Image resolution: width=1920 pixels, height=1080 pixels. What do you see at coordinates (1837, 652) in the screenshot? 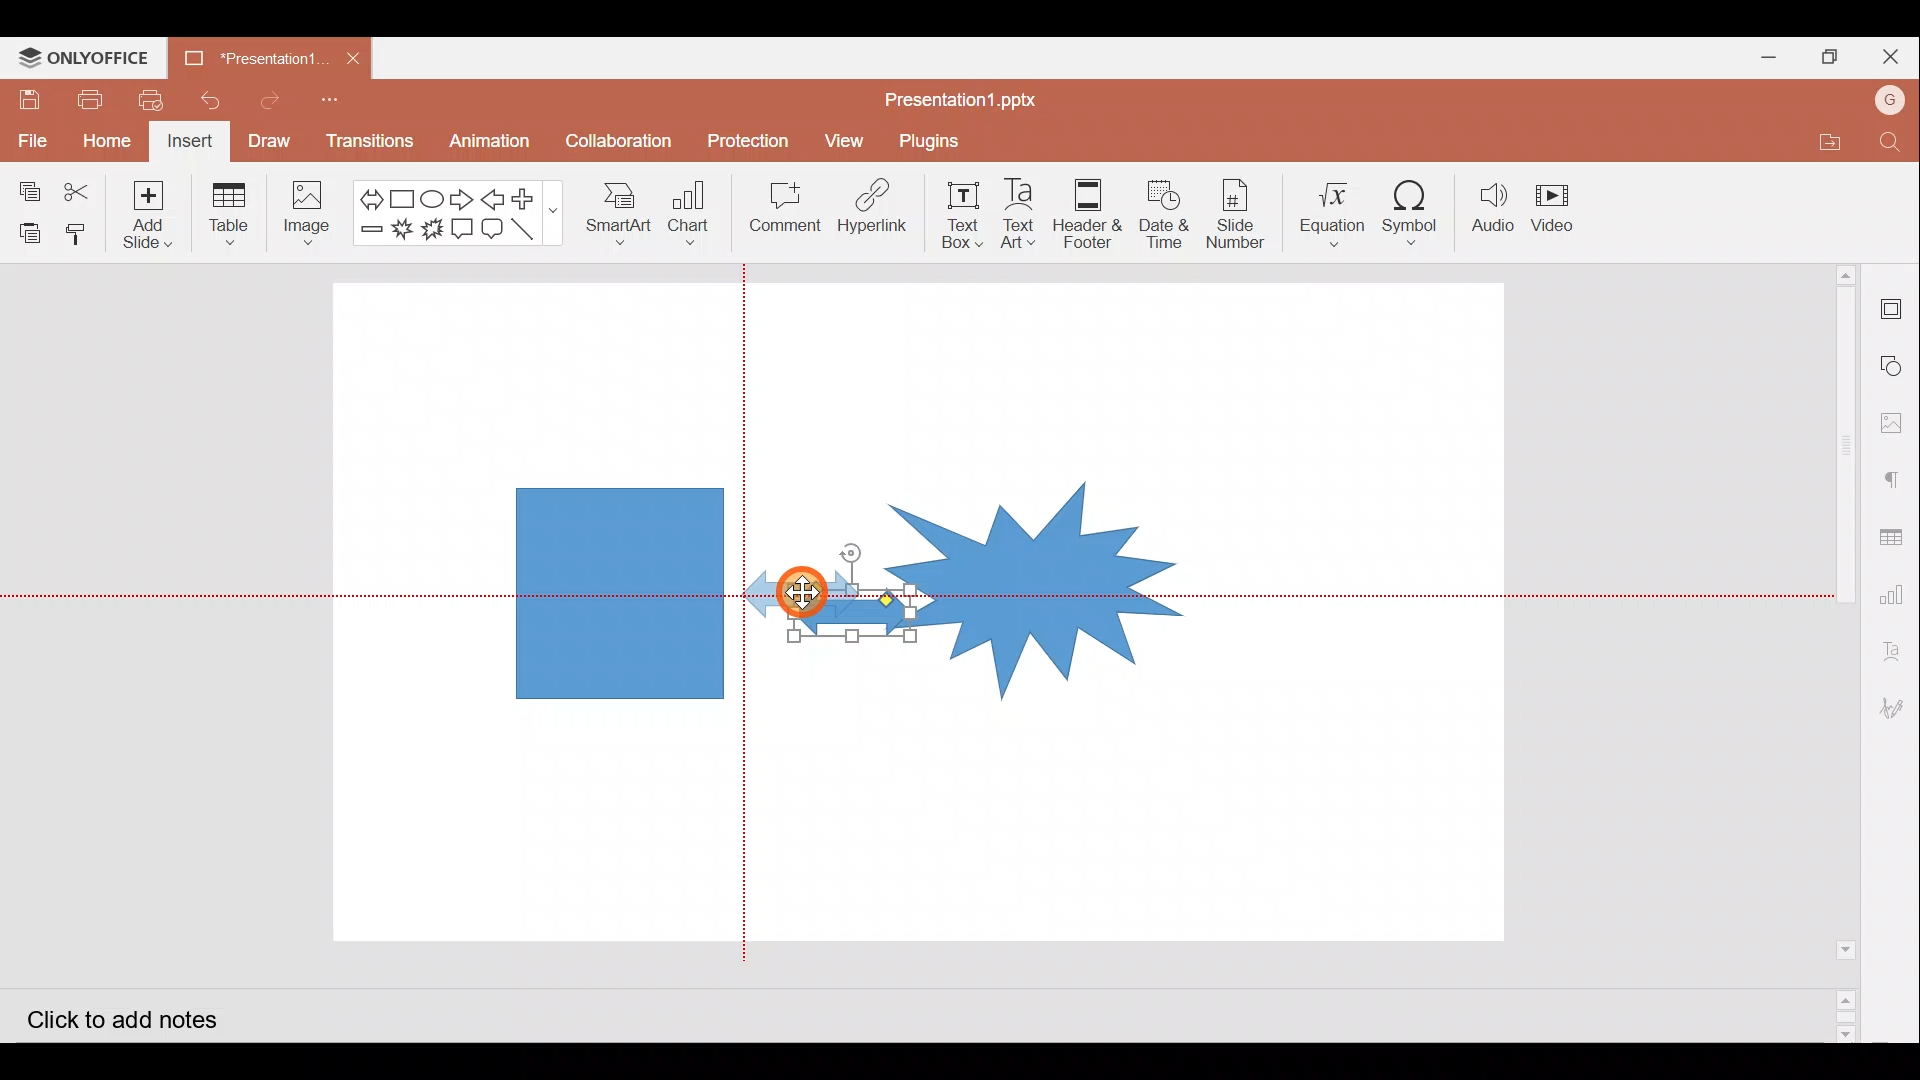
I see `Scroll bar` at bounding box center [1837, 652].